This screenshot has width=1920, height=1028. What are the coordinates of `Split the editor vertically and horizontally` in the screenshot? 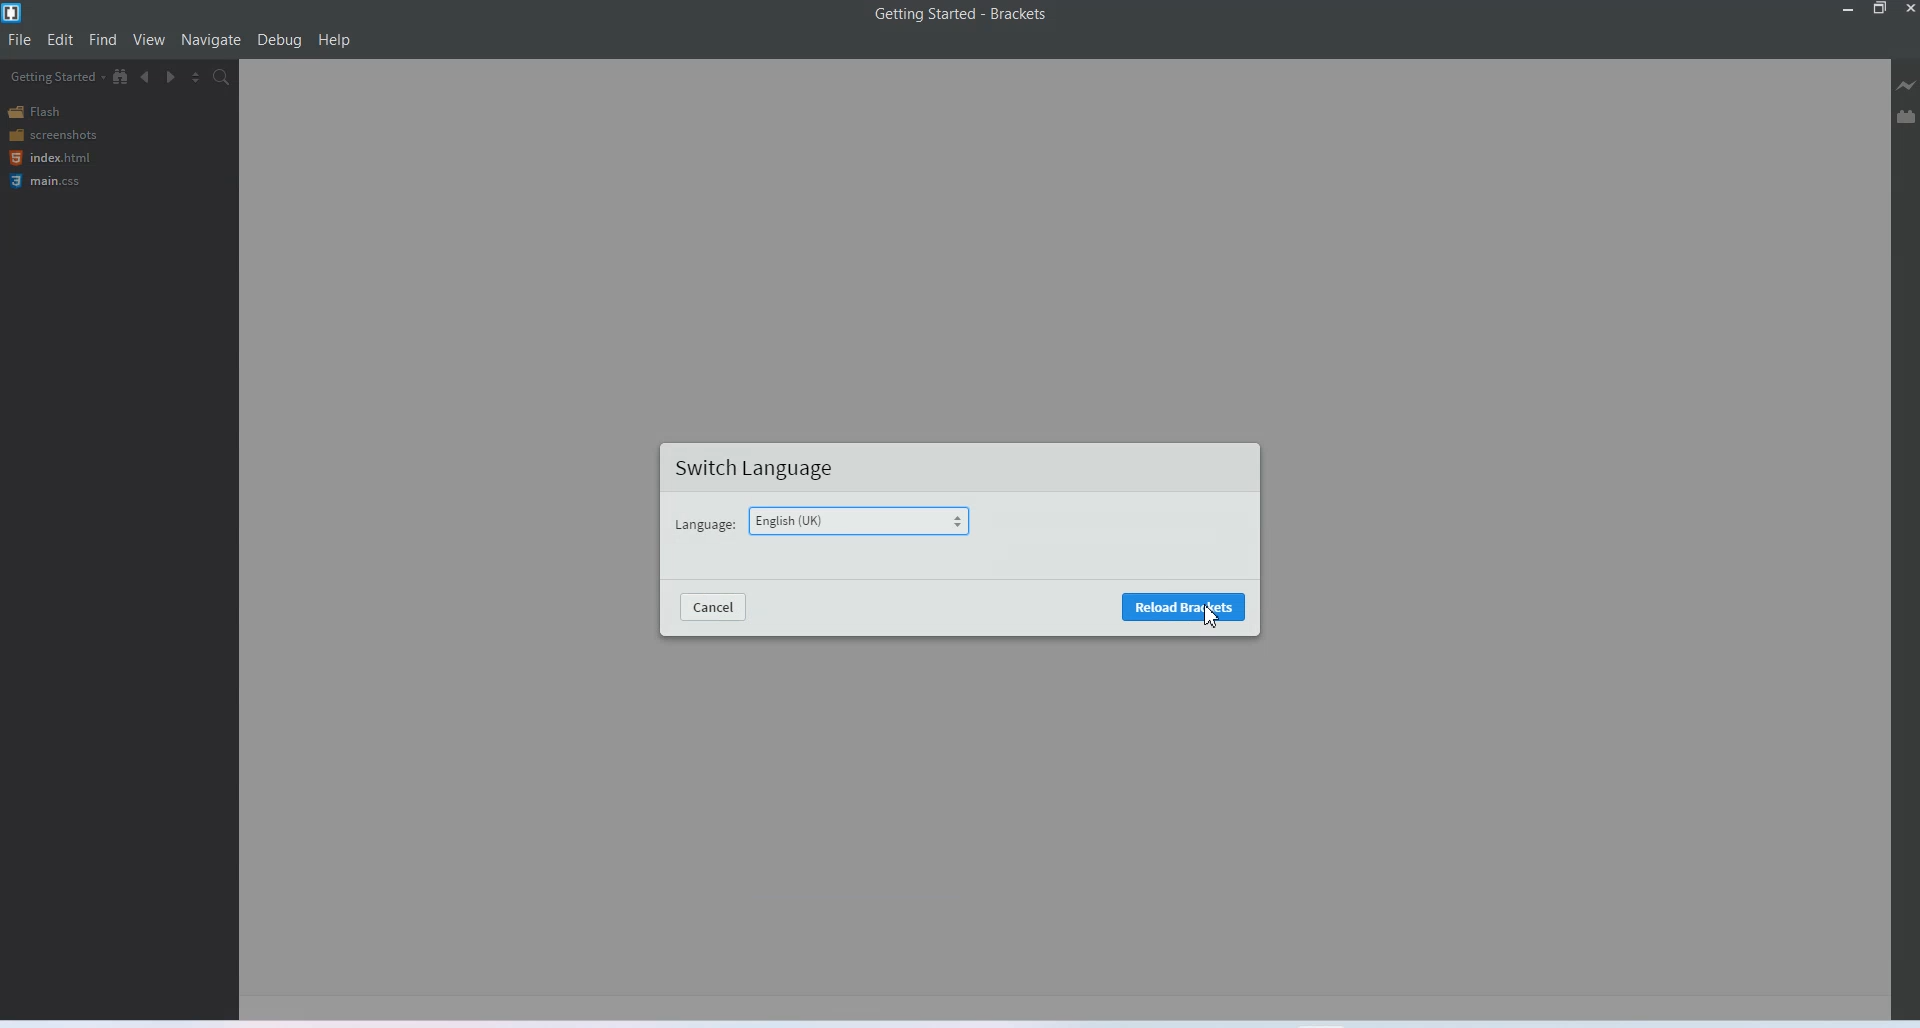 It's located at (196, 78).